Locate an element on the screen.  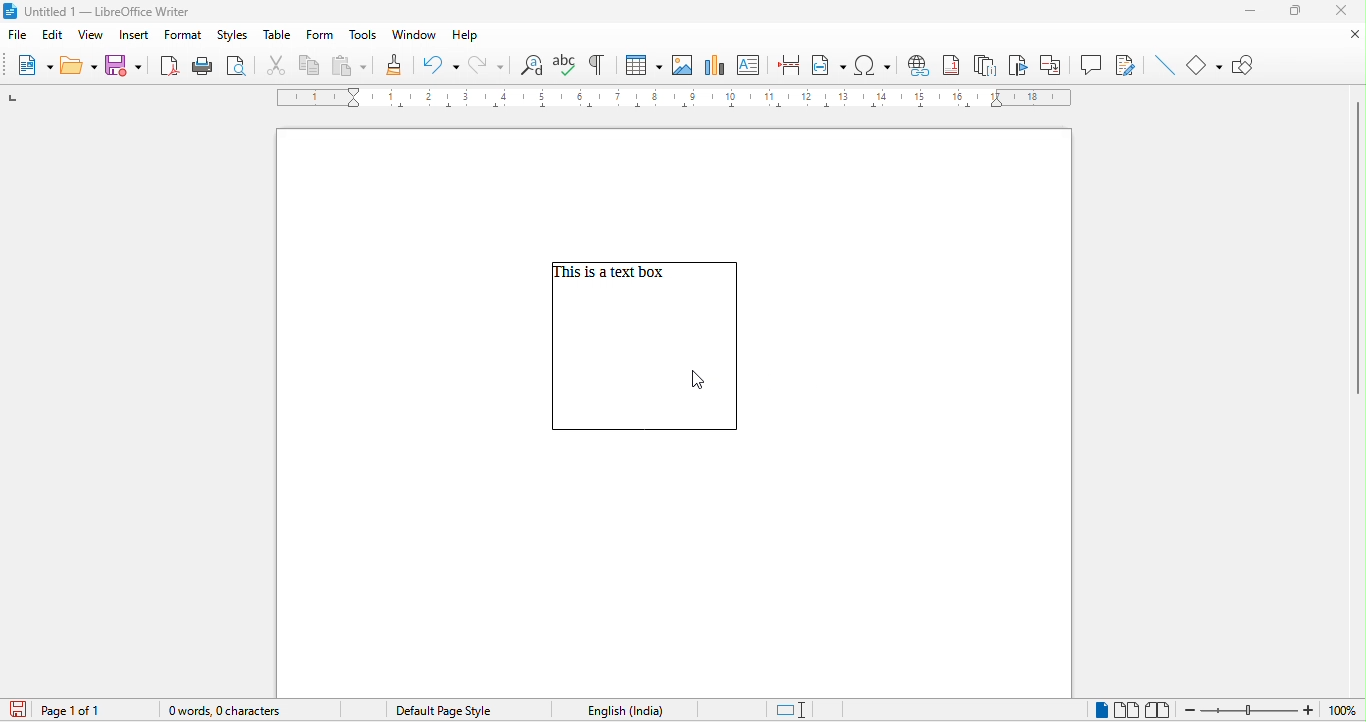
window is located at coordinates (415, 35).